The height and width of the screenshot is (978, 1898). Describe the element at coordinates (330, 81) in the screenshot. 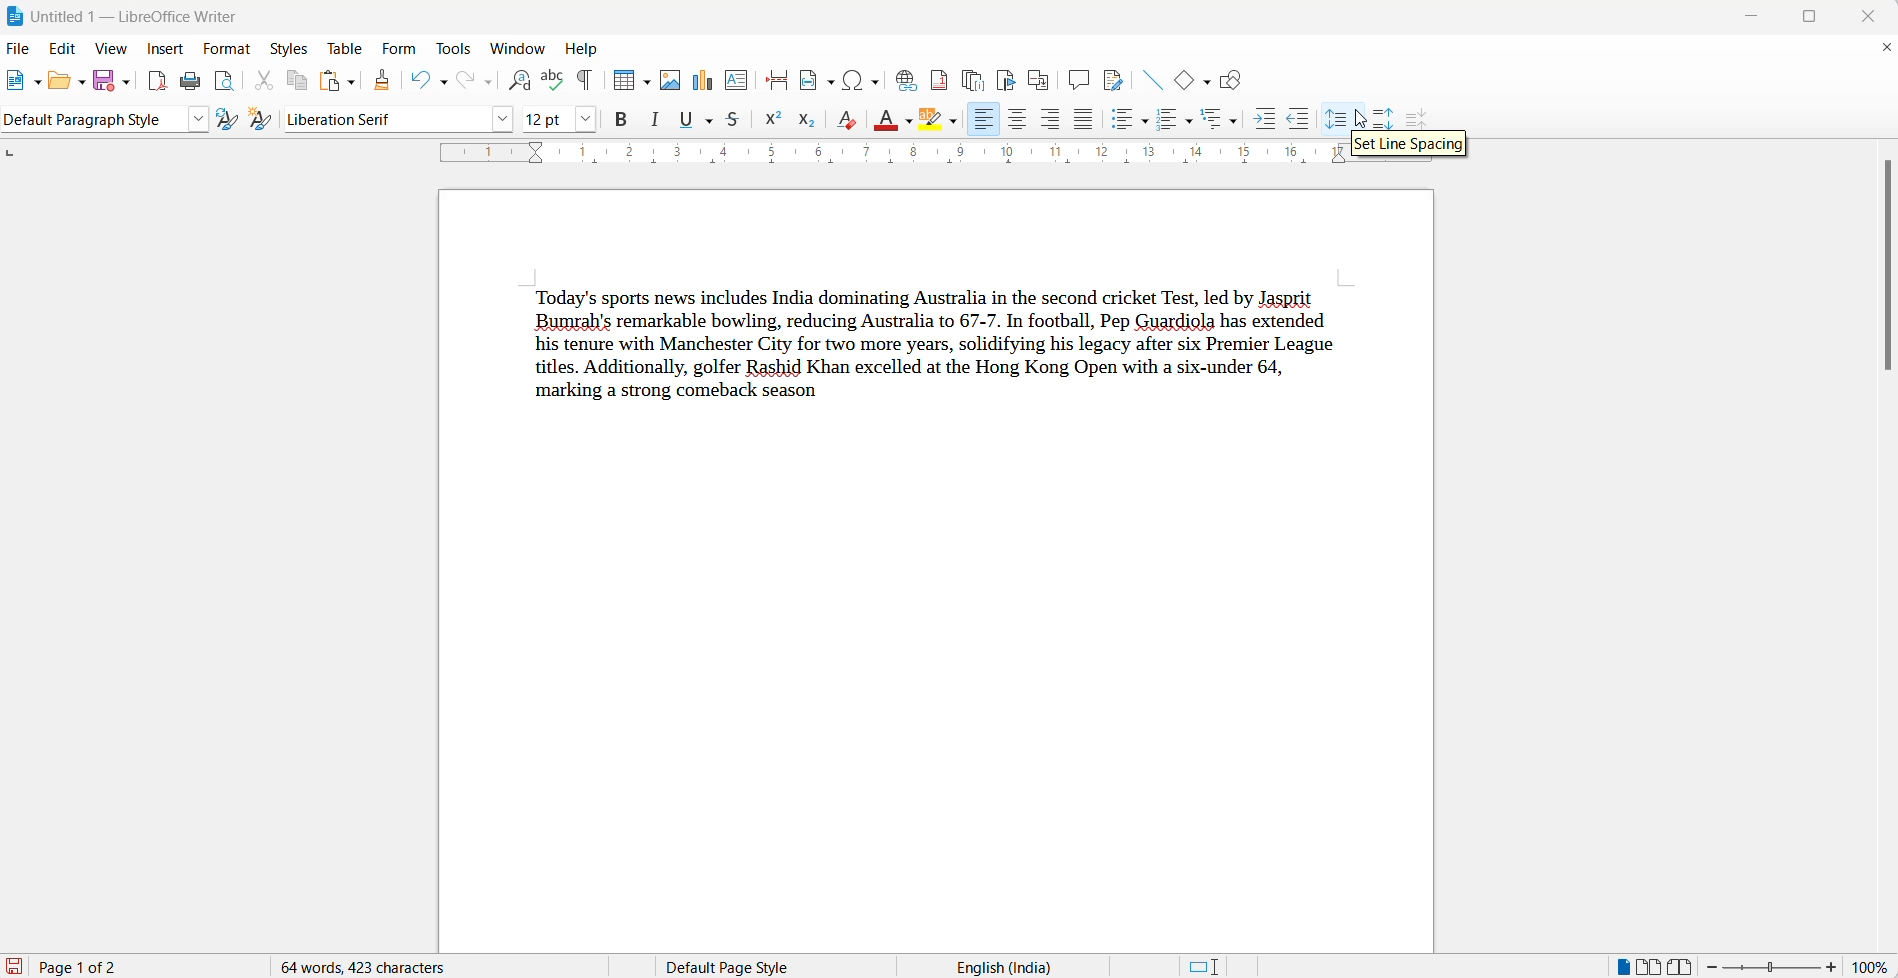

I see `paste` at that location.